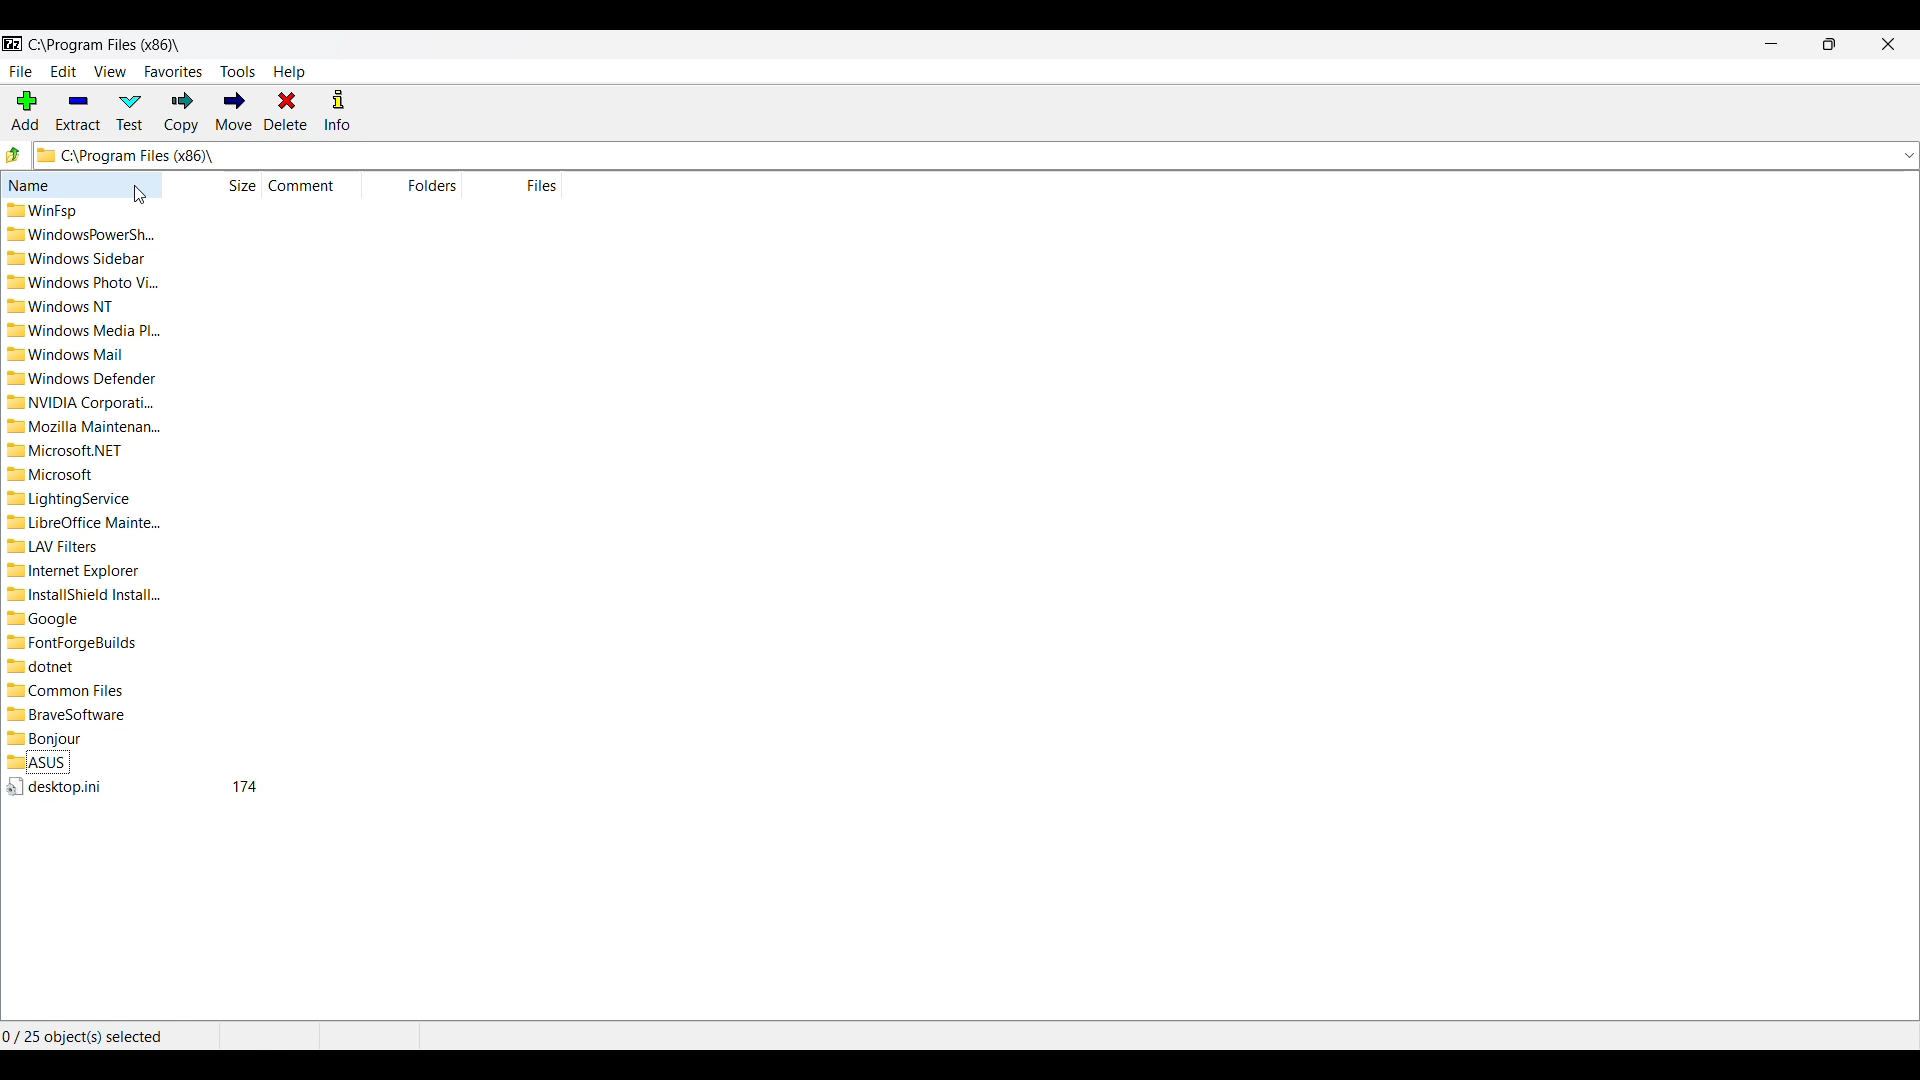  Describe the element at coordinates (85, 329) in the screenshot. I see `Windows Media Pl..` at that location.